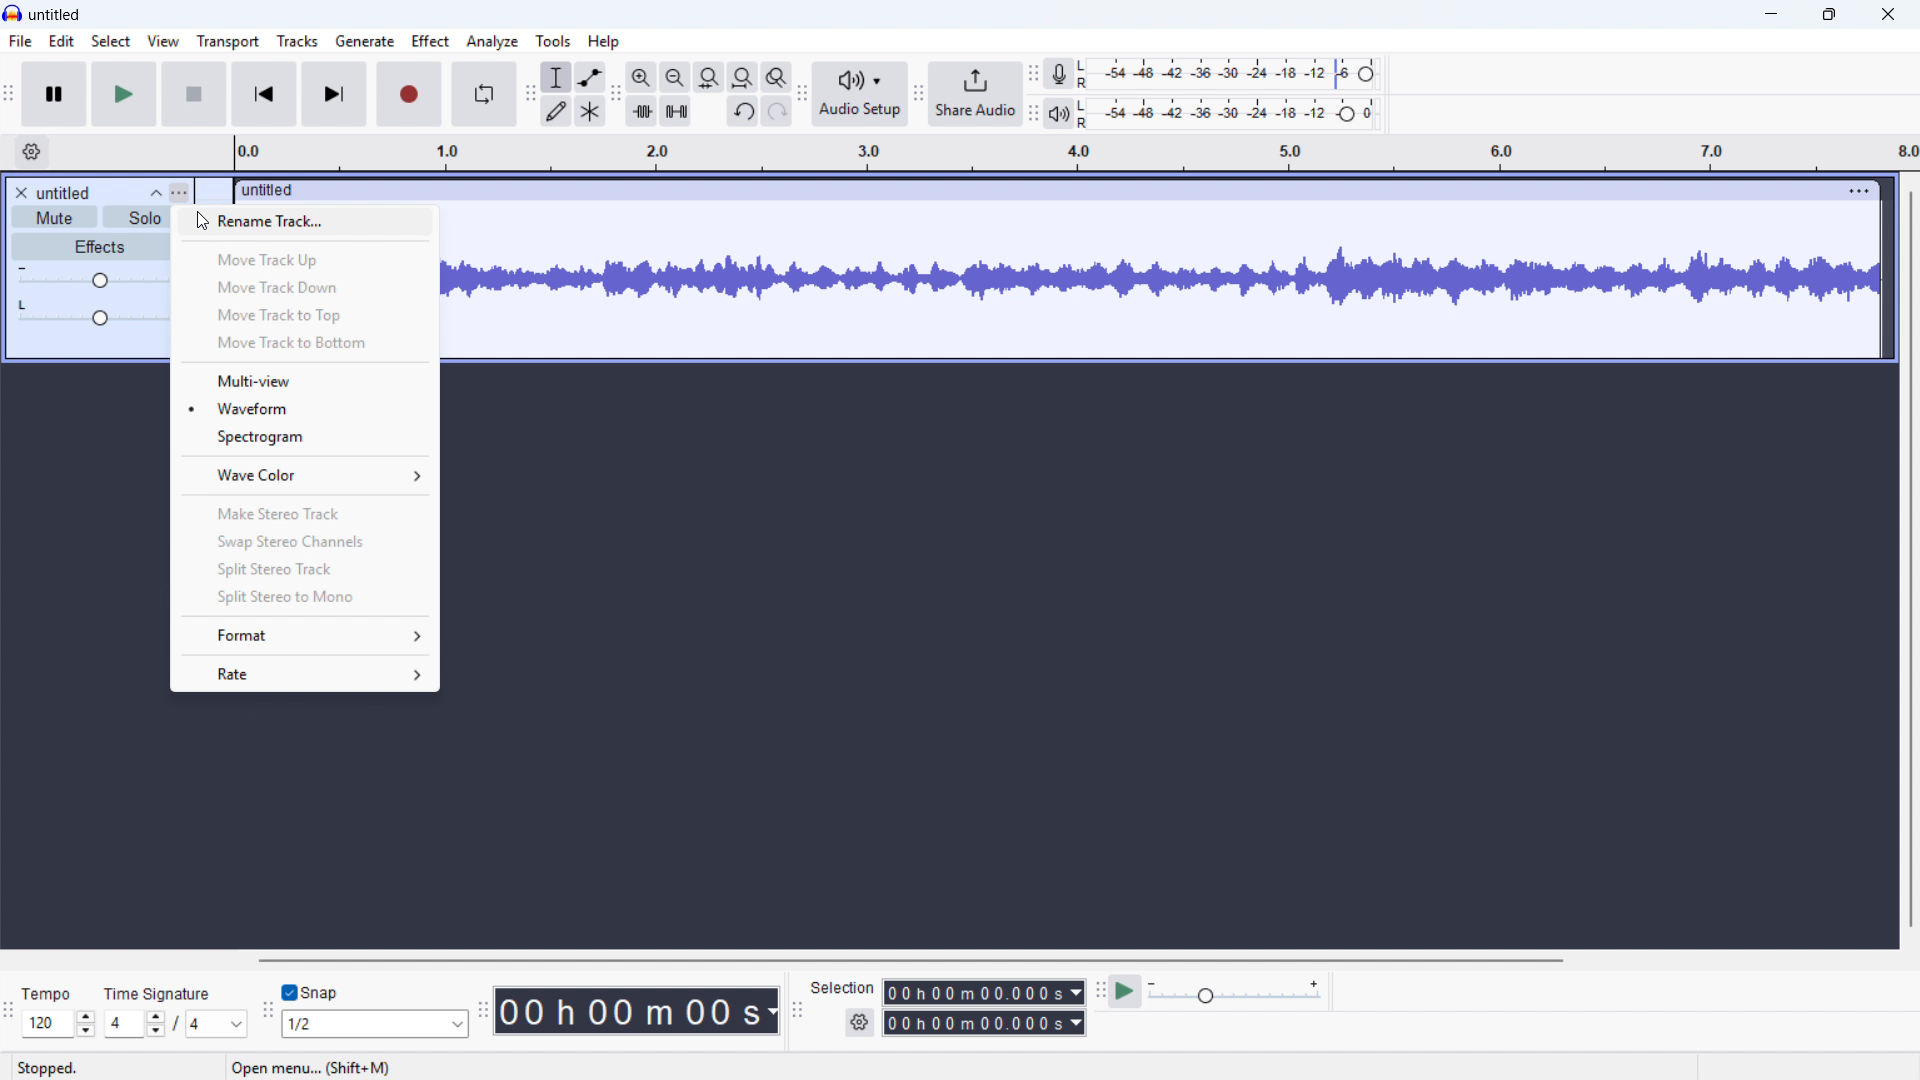  Describe the element at coordinates (305, 634) in the screenshot. I see `Format ` at that location.